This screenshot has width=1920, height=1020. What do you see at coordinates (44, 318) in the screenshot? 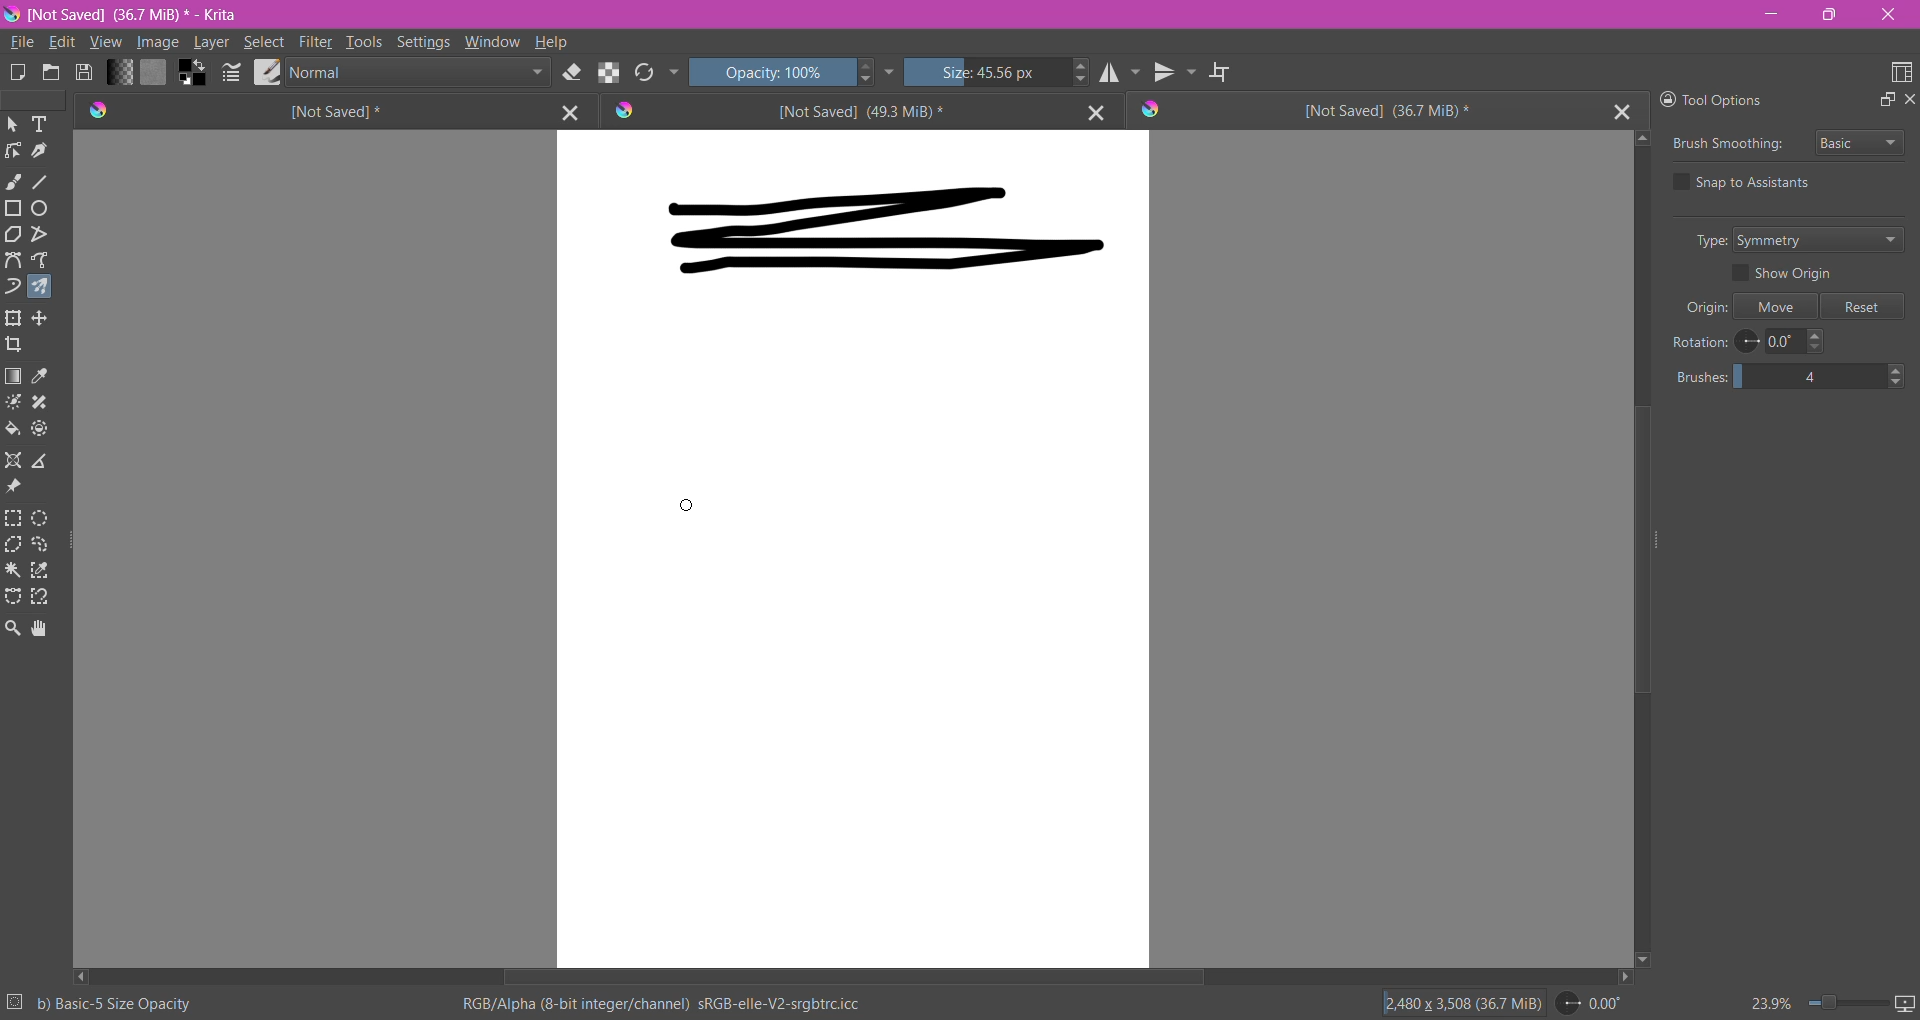
I see `Transform a layer` at bounding box center [44, 318].